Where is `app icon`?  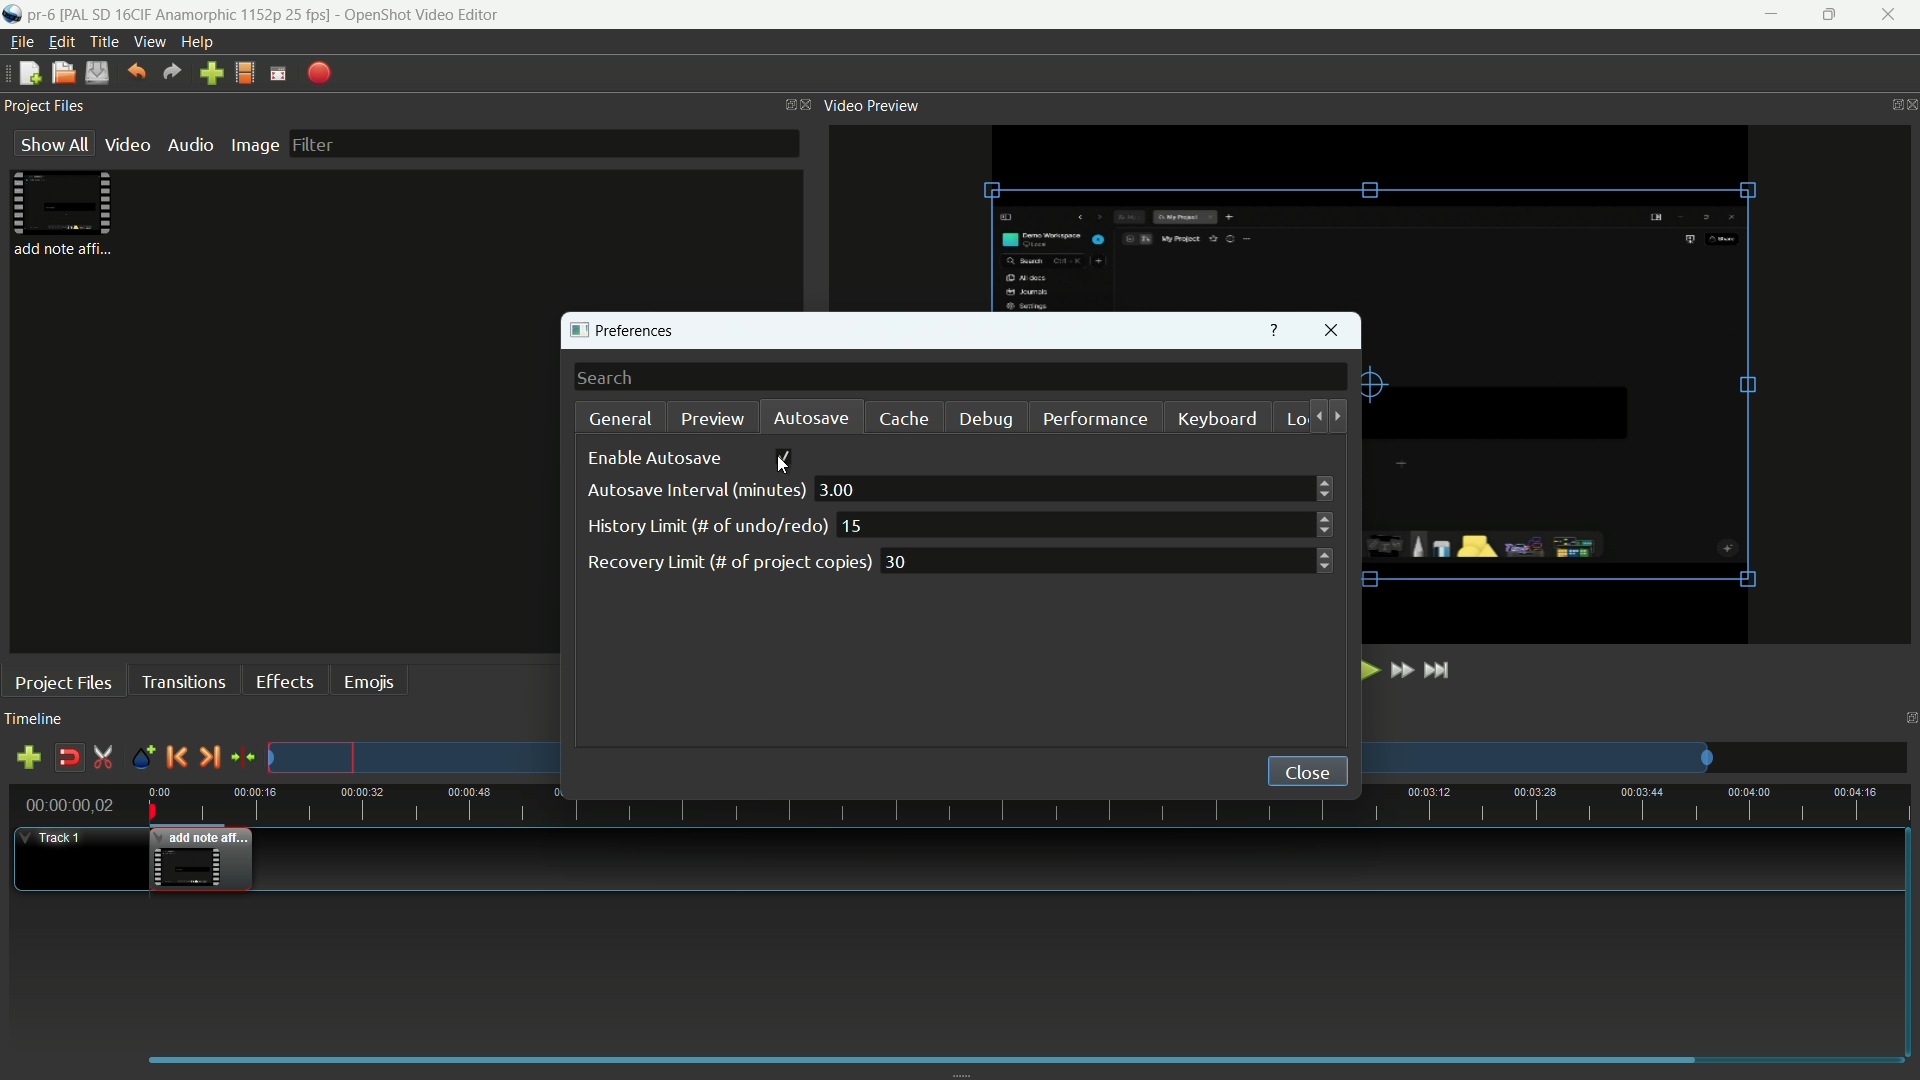 app icon is located at coordinates (12, 16).